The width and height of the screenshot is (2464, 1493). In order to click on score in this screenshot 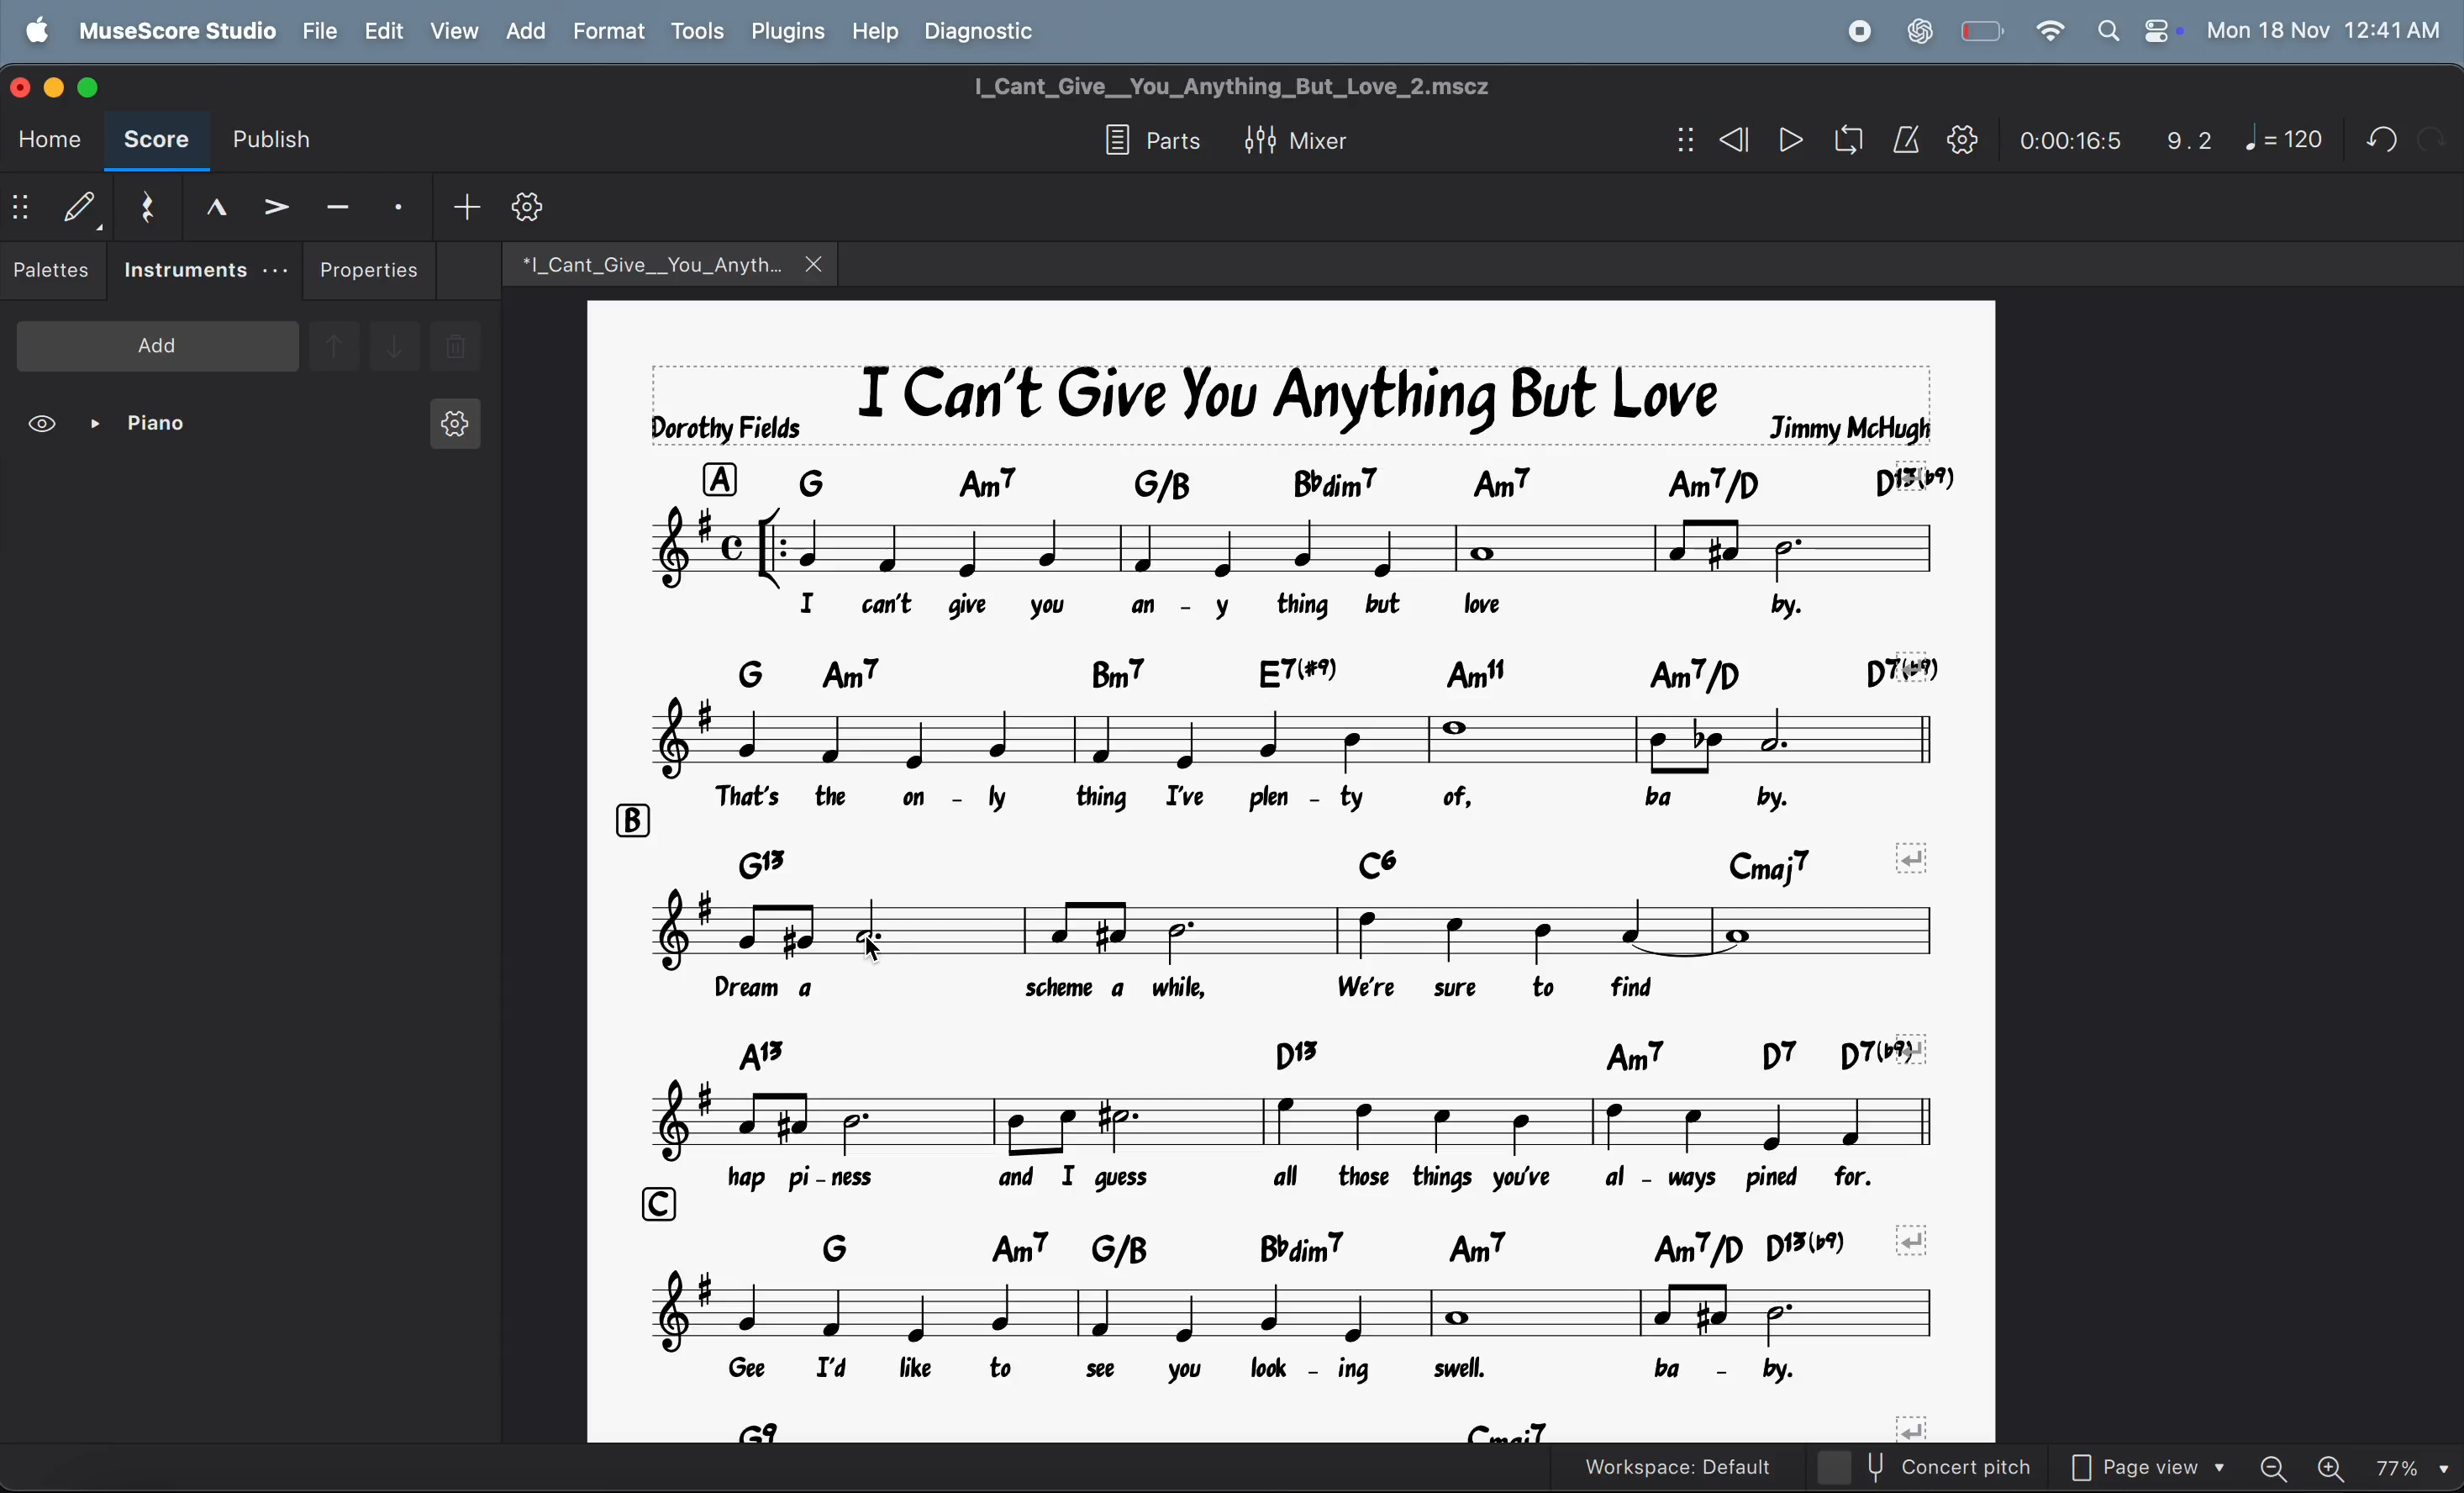, I will do `click(156, 144)`.